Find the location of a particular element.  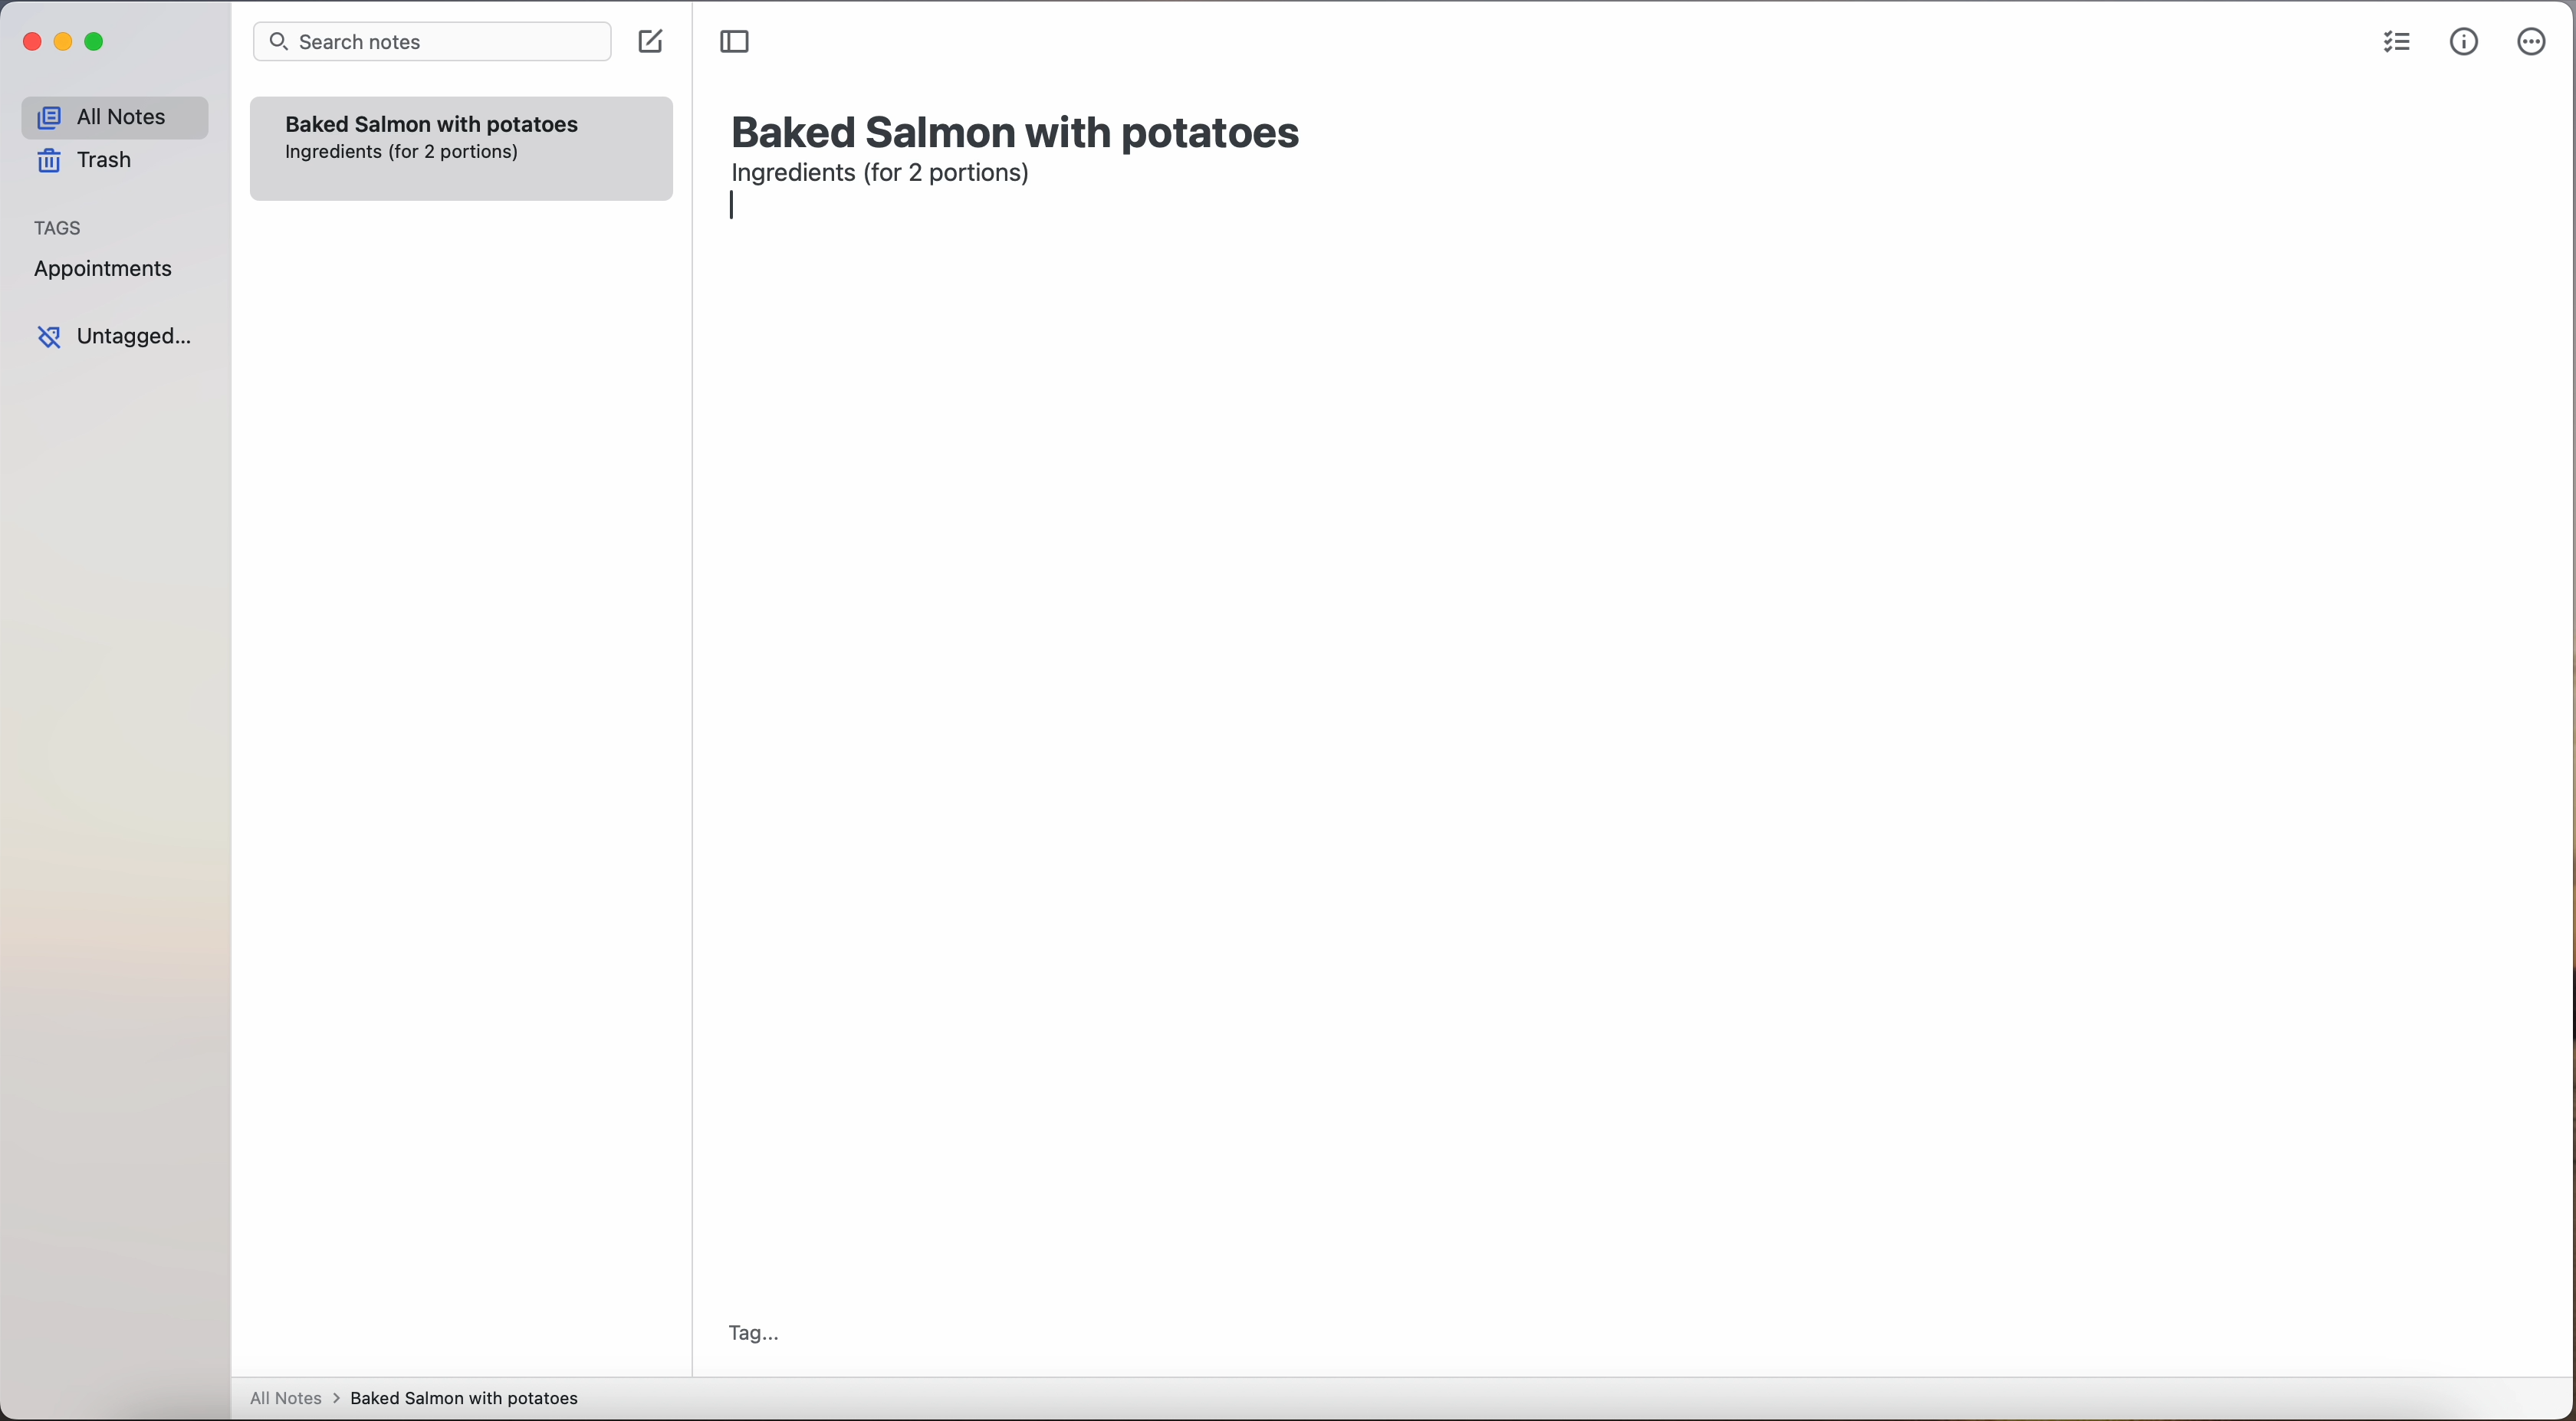

title is located at coordinates (1021, 129).